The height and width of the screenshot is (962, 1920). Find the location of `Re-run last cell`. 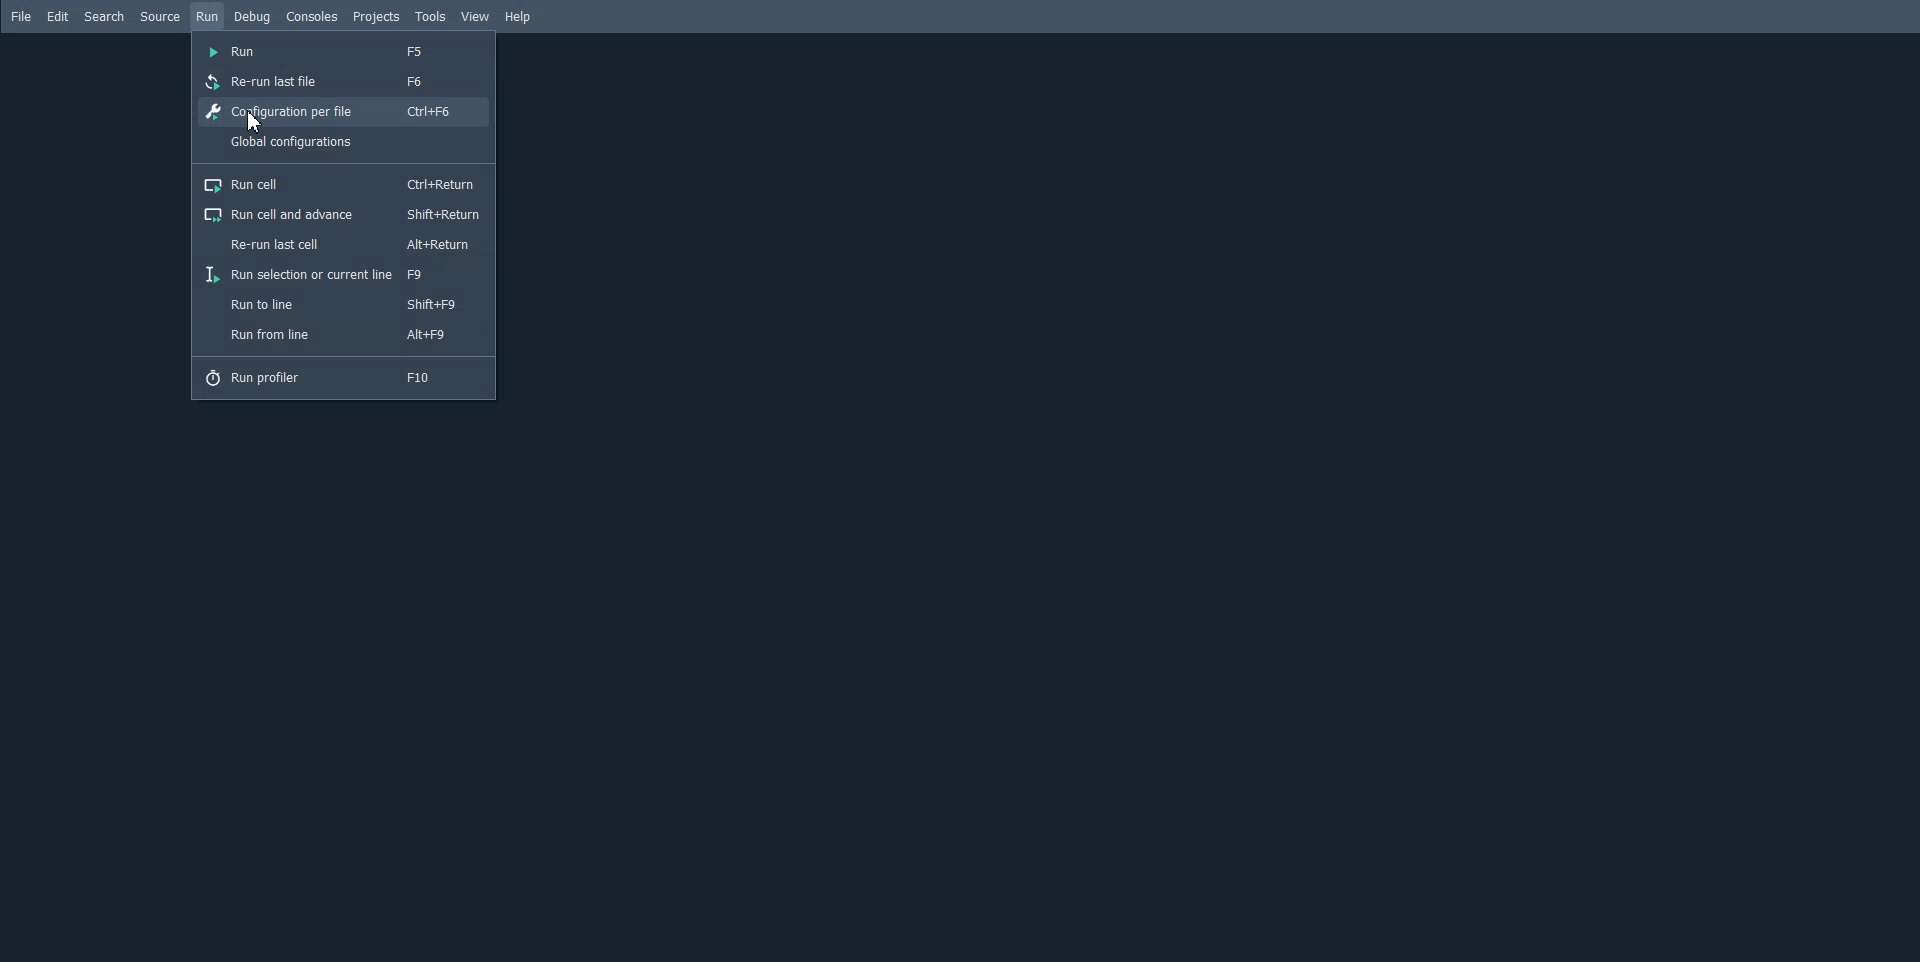

Re-run last cell is located at coordinates (343, 243).